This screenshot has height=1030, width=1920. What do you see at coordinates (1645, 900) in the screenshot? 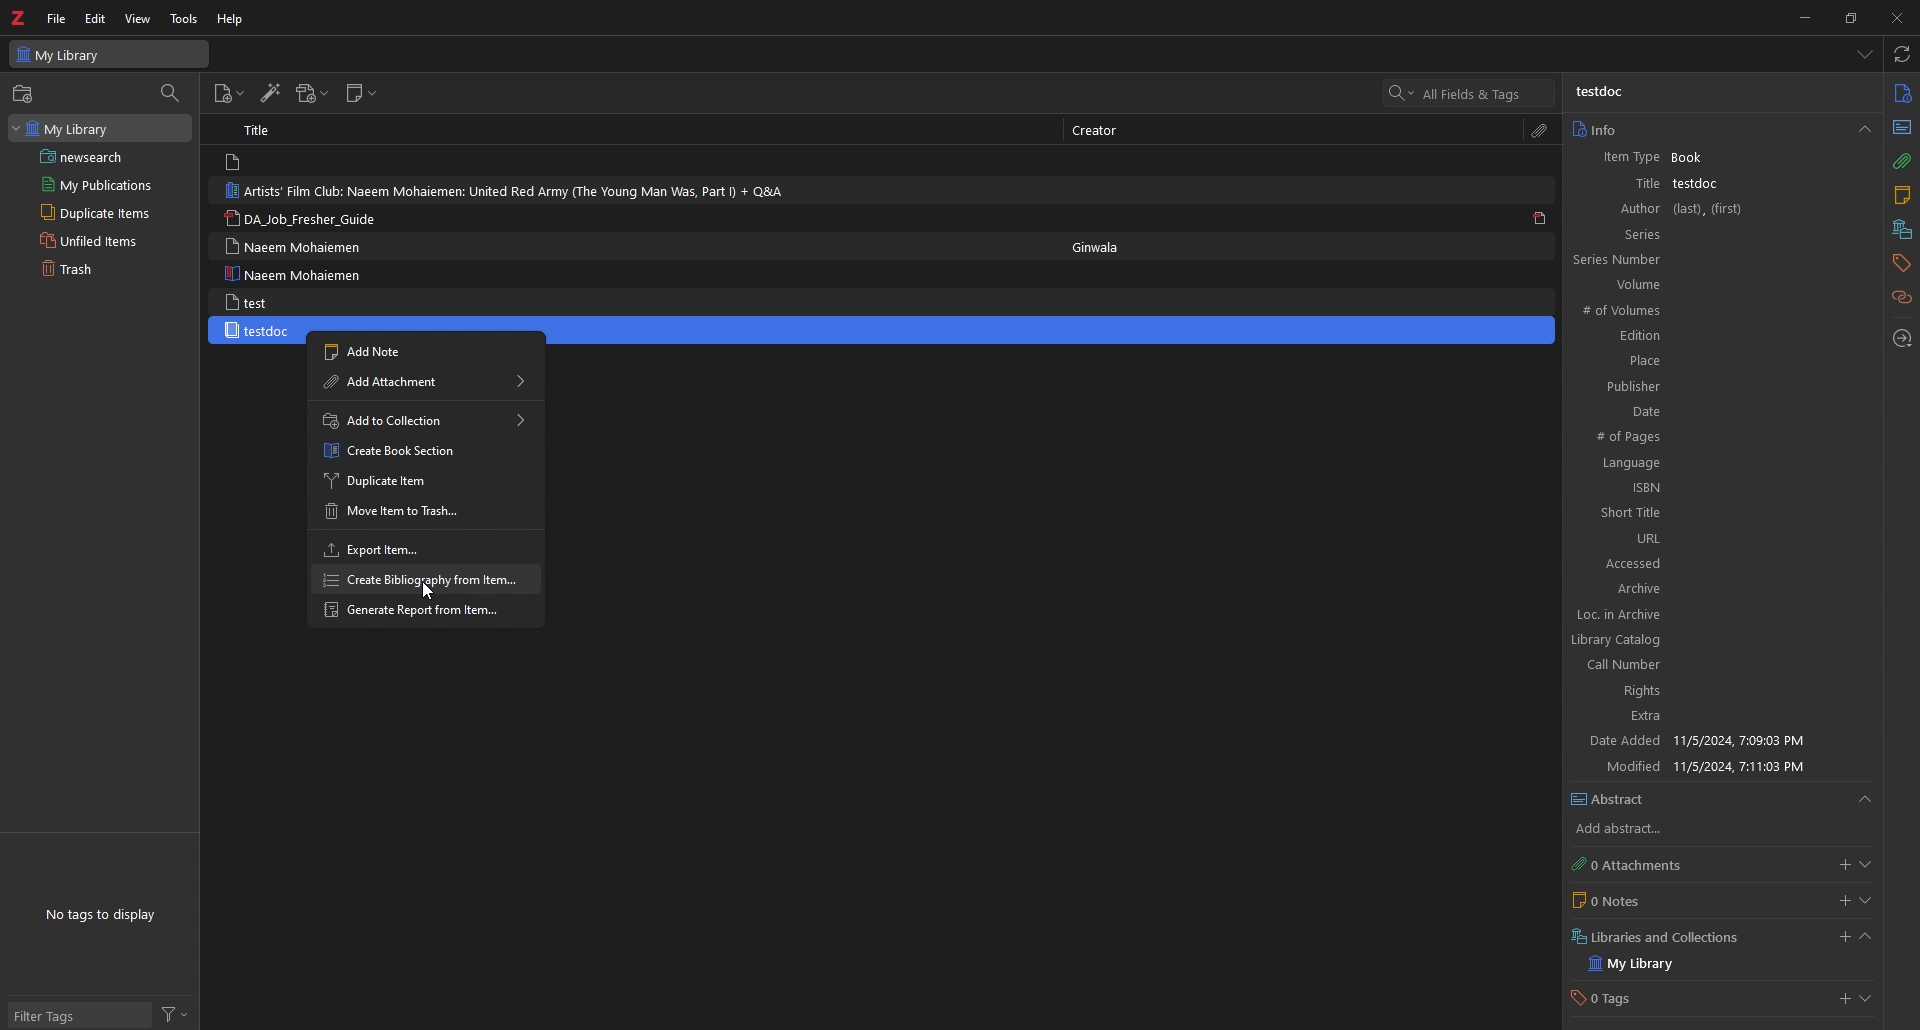
I see `0 Notes` at bounding box center [1645, 900].